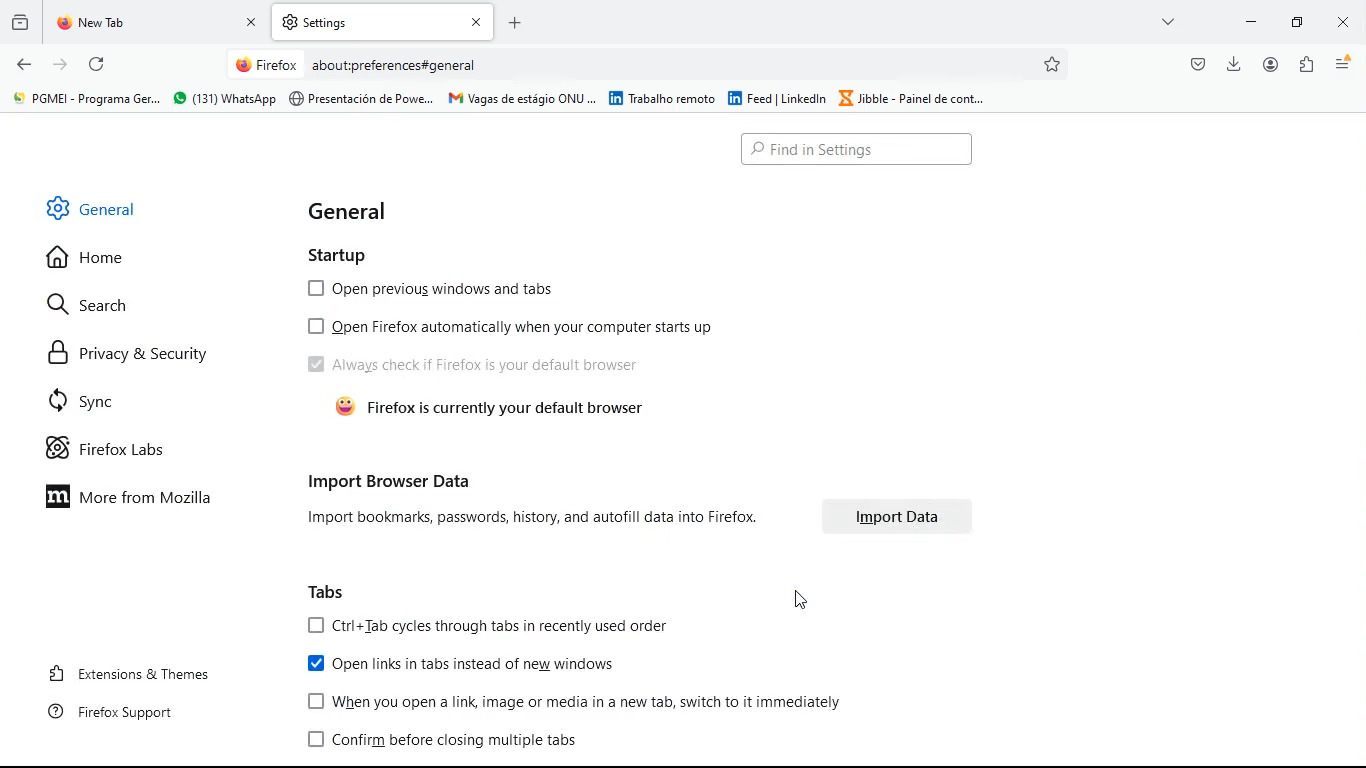  What do you see at coordinates (266, 64) in the screenshot?
I see `Firefox` at bounding box center [266, 64].